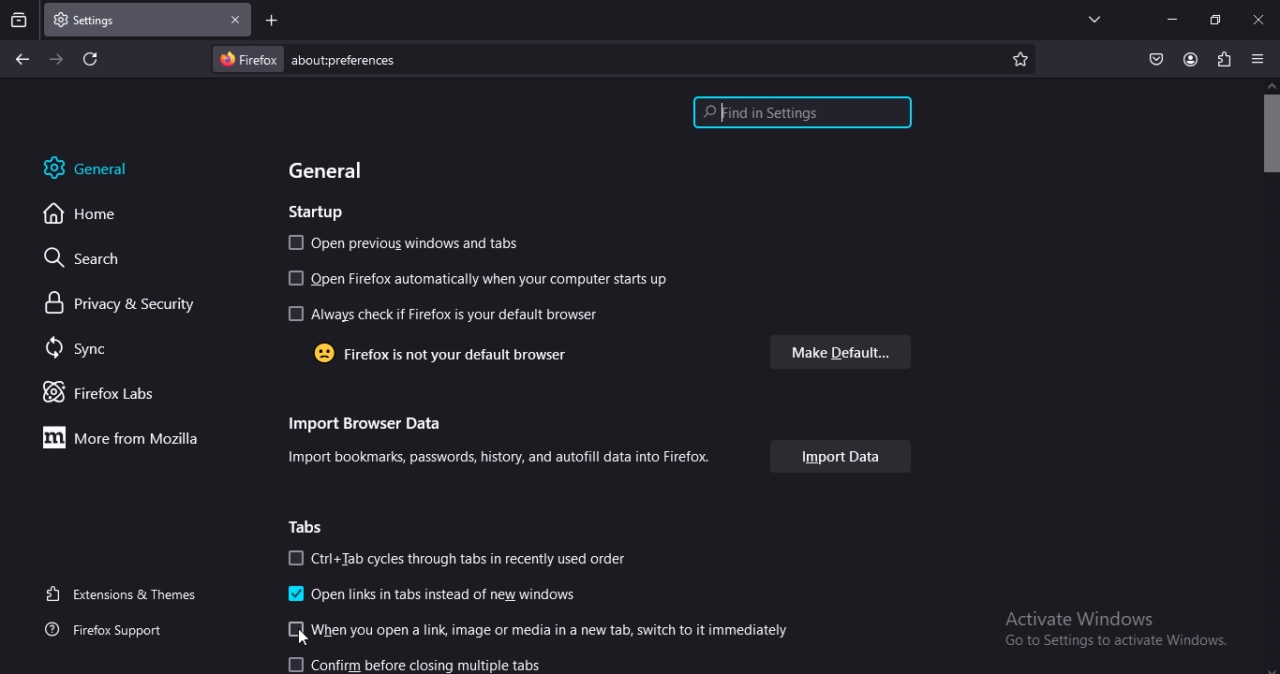  I want to click on more from mozilla, so click(128, 438).